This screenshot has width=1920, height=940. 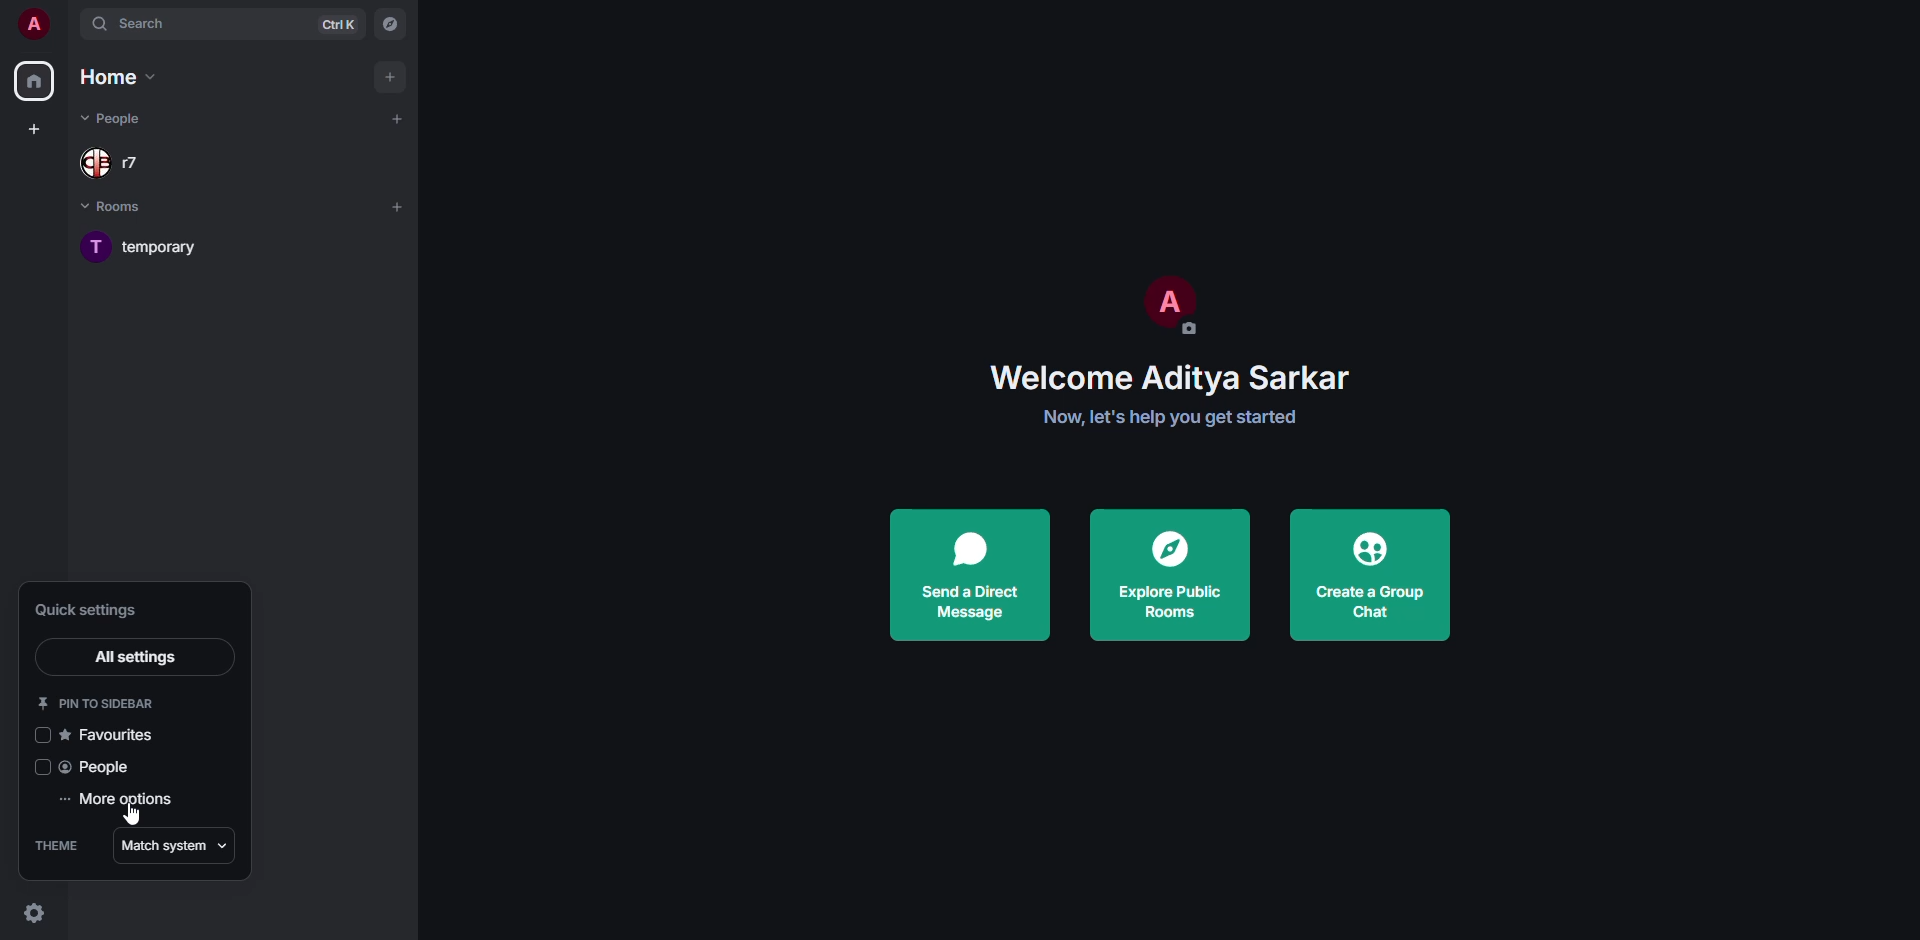 I want to click on navigator, so click(x=390, y=26).